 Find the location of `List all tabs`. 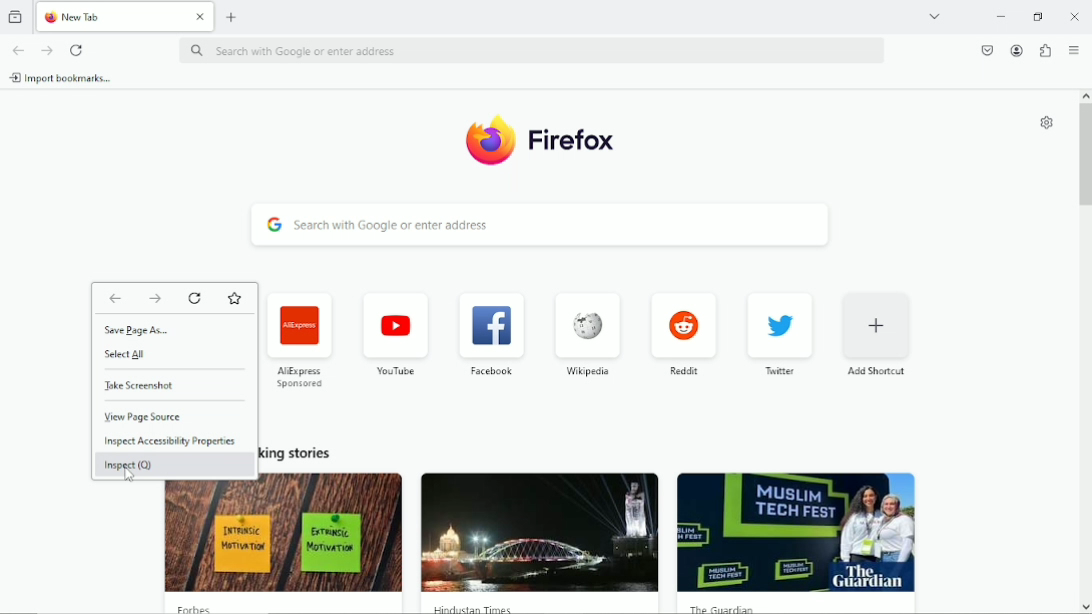

List all tabs is located at coordinates (934, 15).